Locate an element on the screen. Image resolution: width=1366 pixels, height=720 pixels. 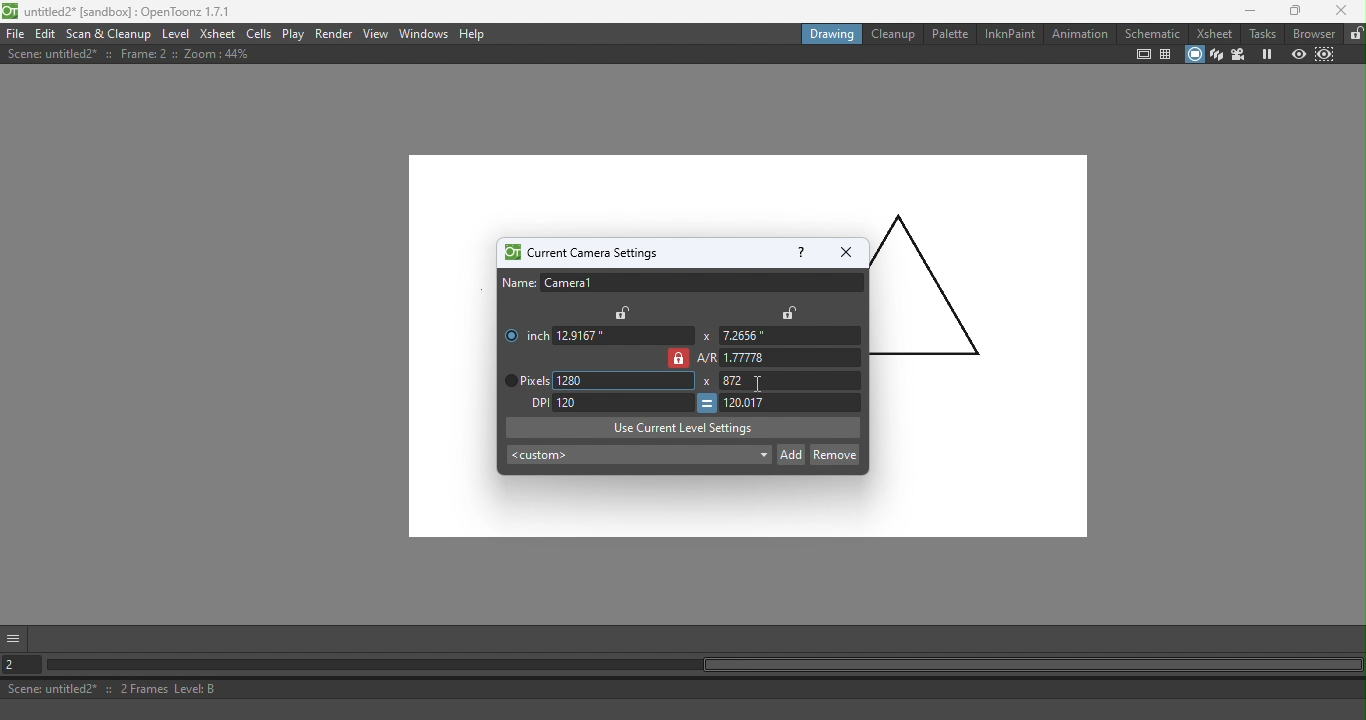
insertion cursor is located at coordinates (760, 384).